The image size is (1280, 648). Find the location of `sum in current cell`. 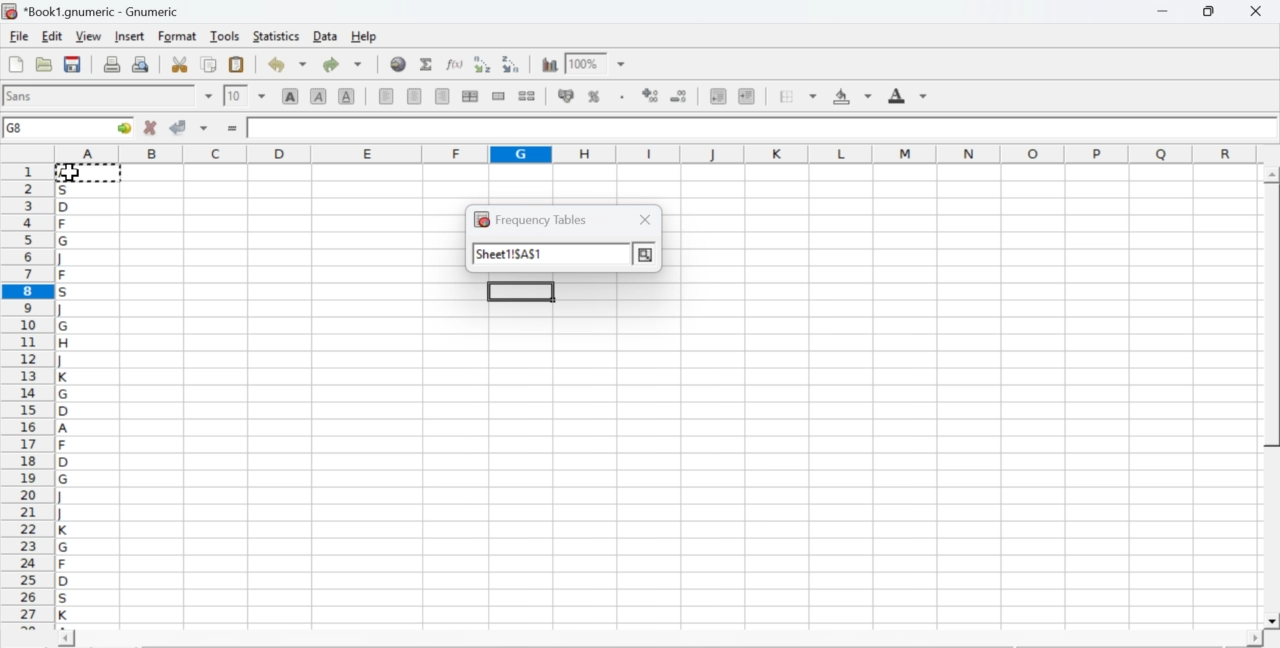

sum in current cell is located at coordinates (427, 63).